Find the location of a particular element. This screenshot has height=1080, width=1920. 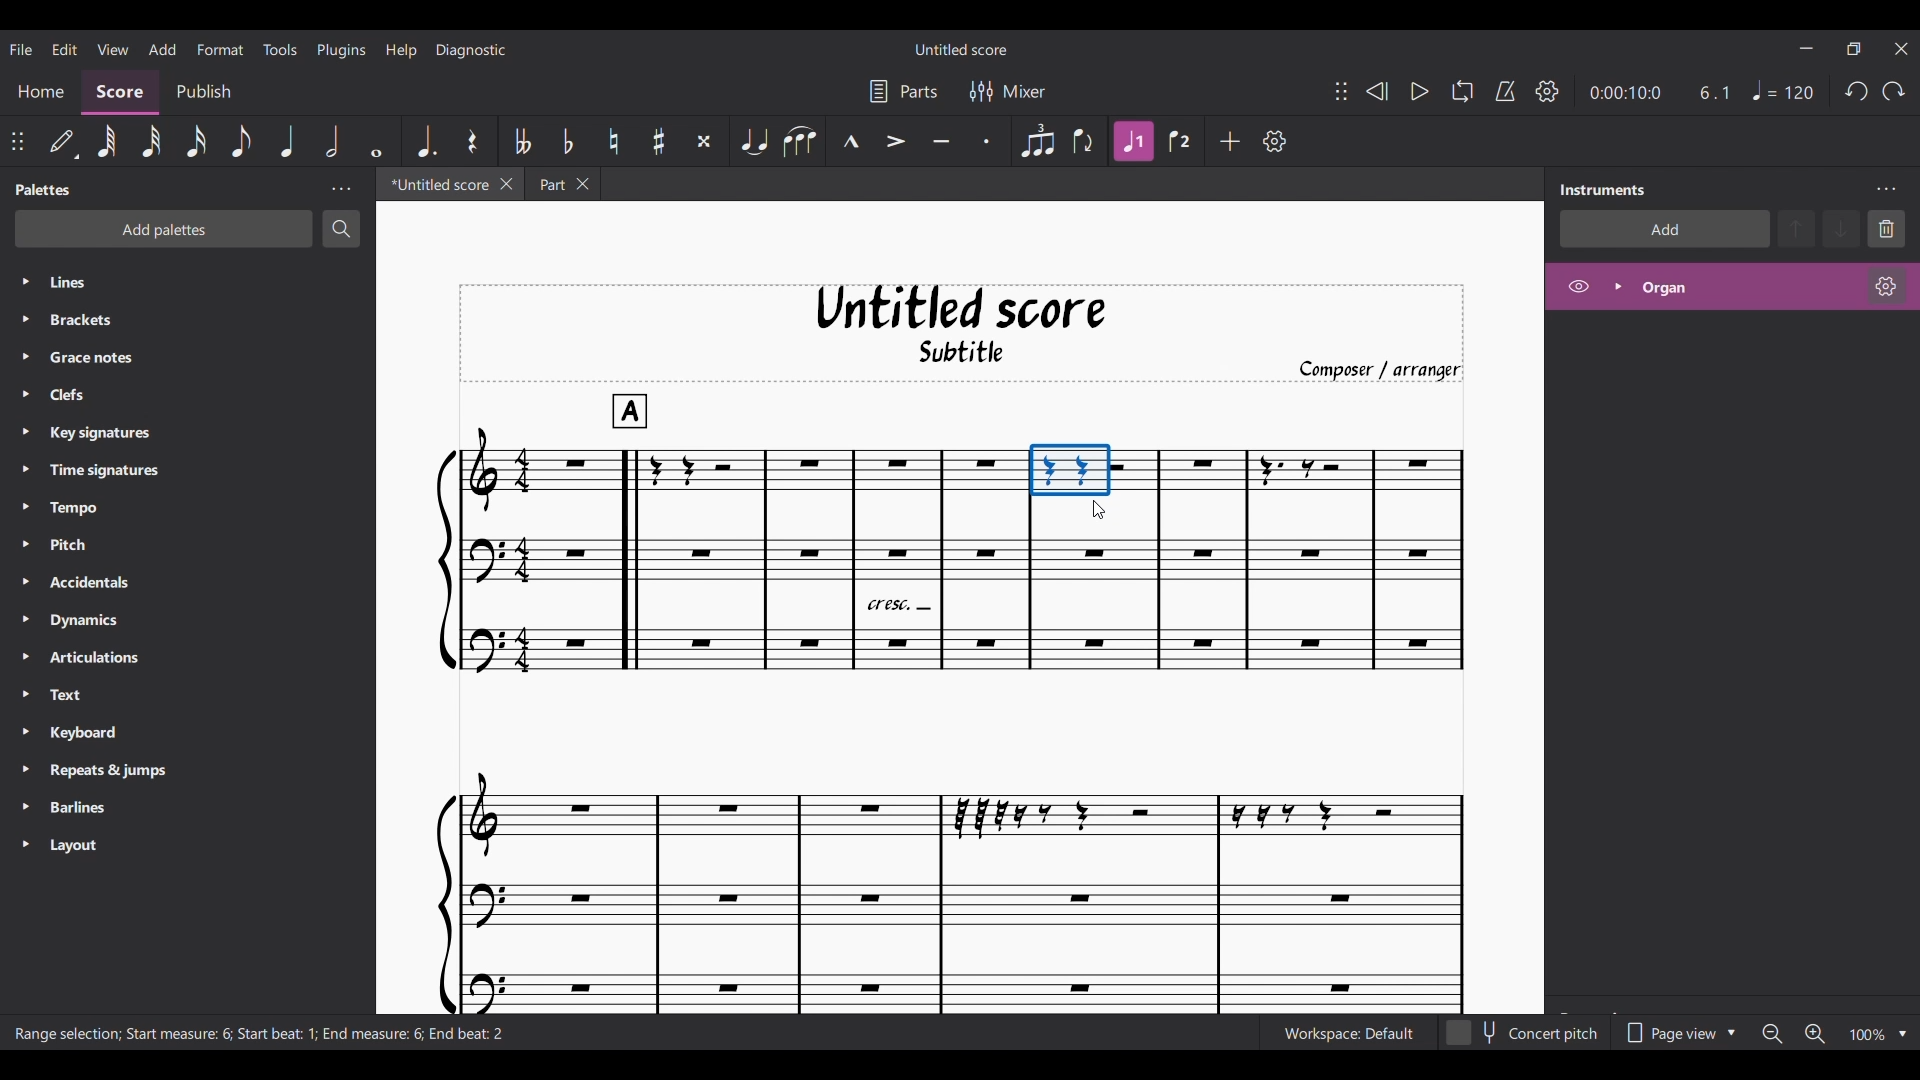

Cursor position unchanged is located at coordinates (1098, 509).